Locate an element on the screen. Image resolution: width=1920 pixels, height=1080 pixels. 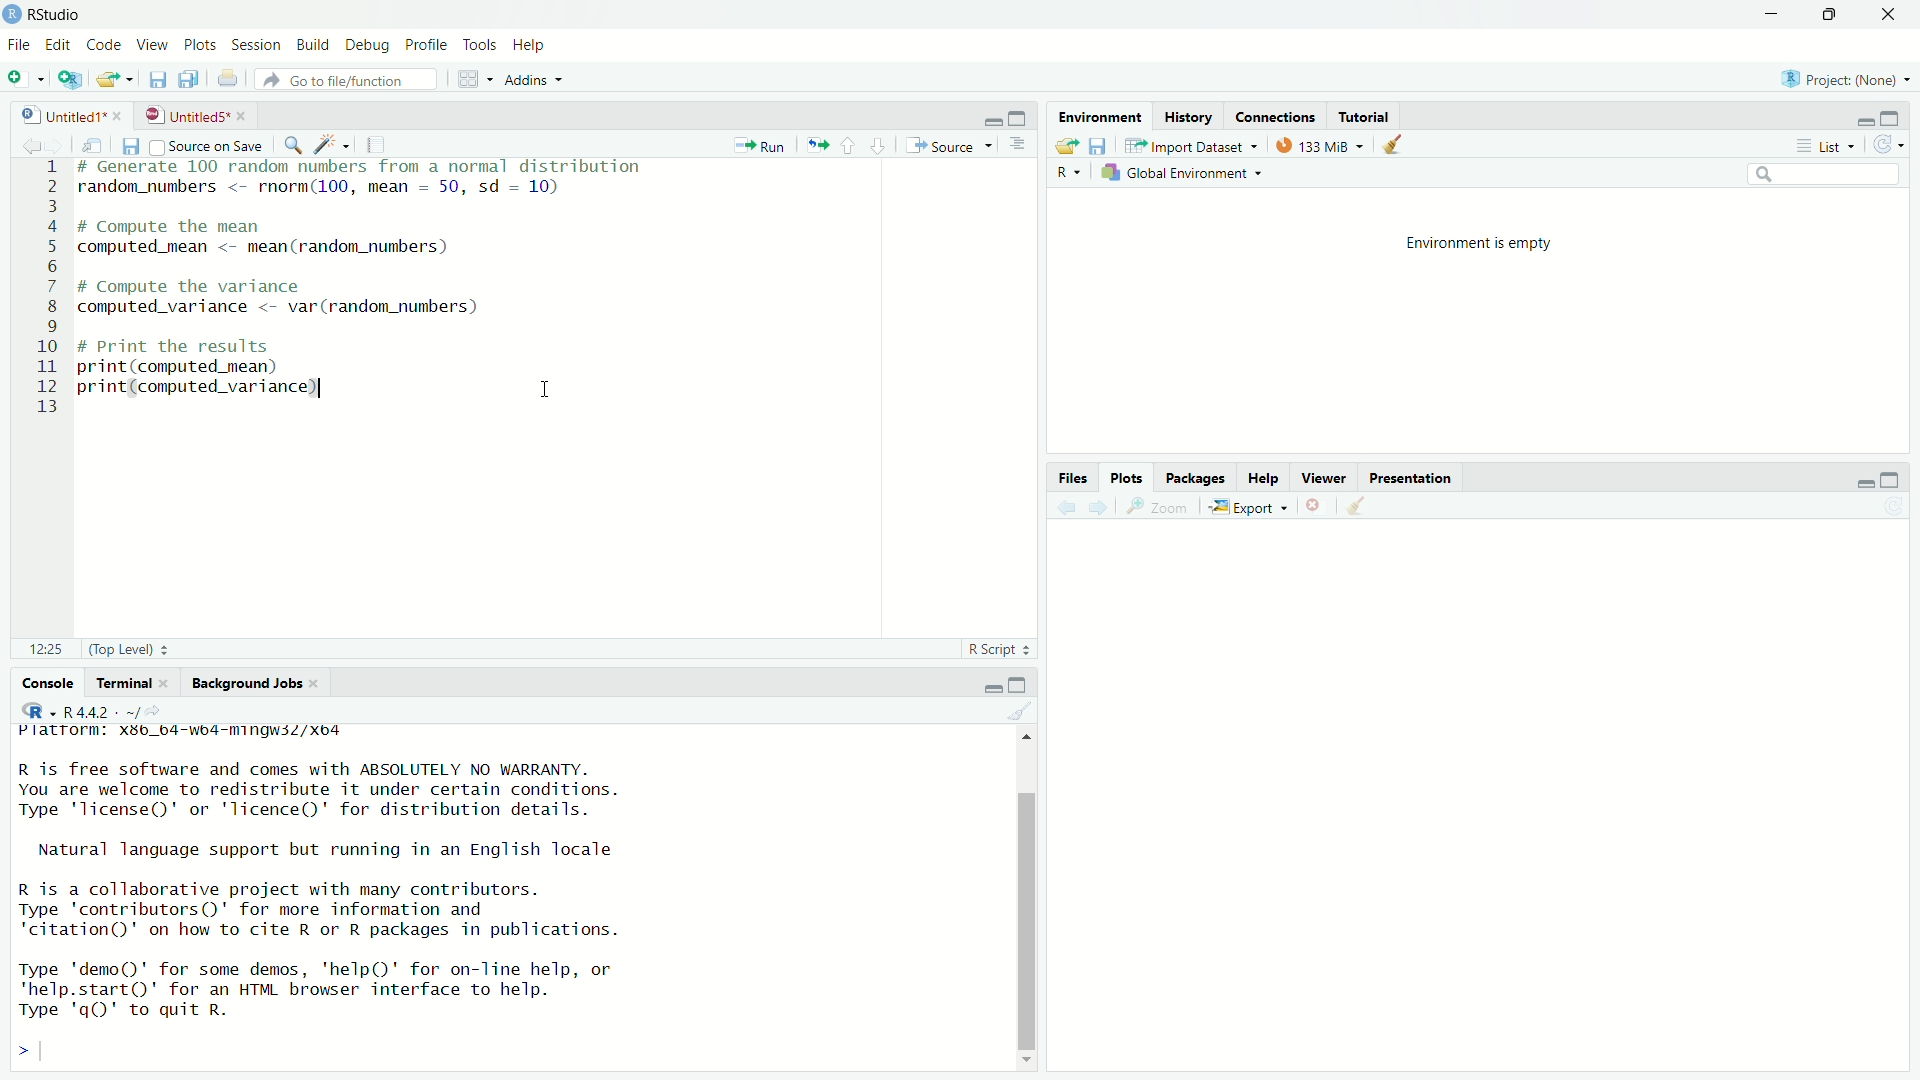
new file is located at coordinates (24, 76).